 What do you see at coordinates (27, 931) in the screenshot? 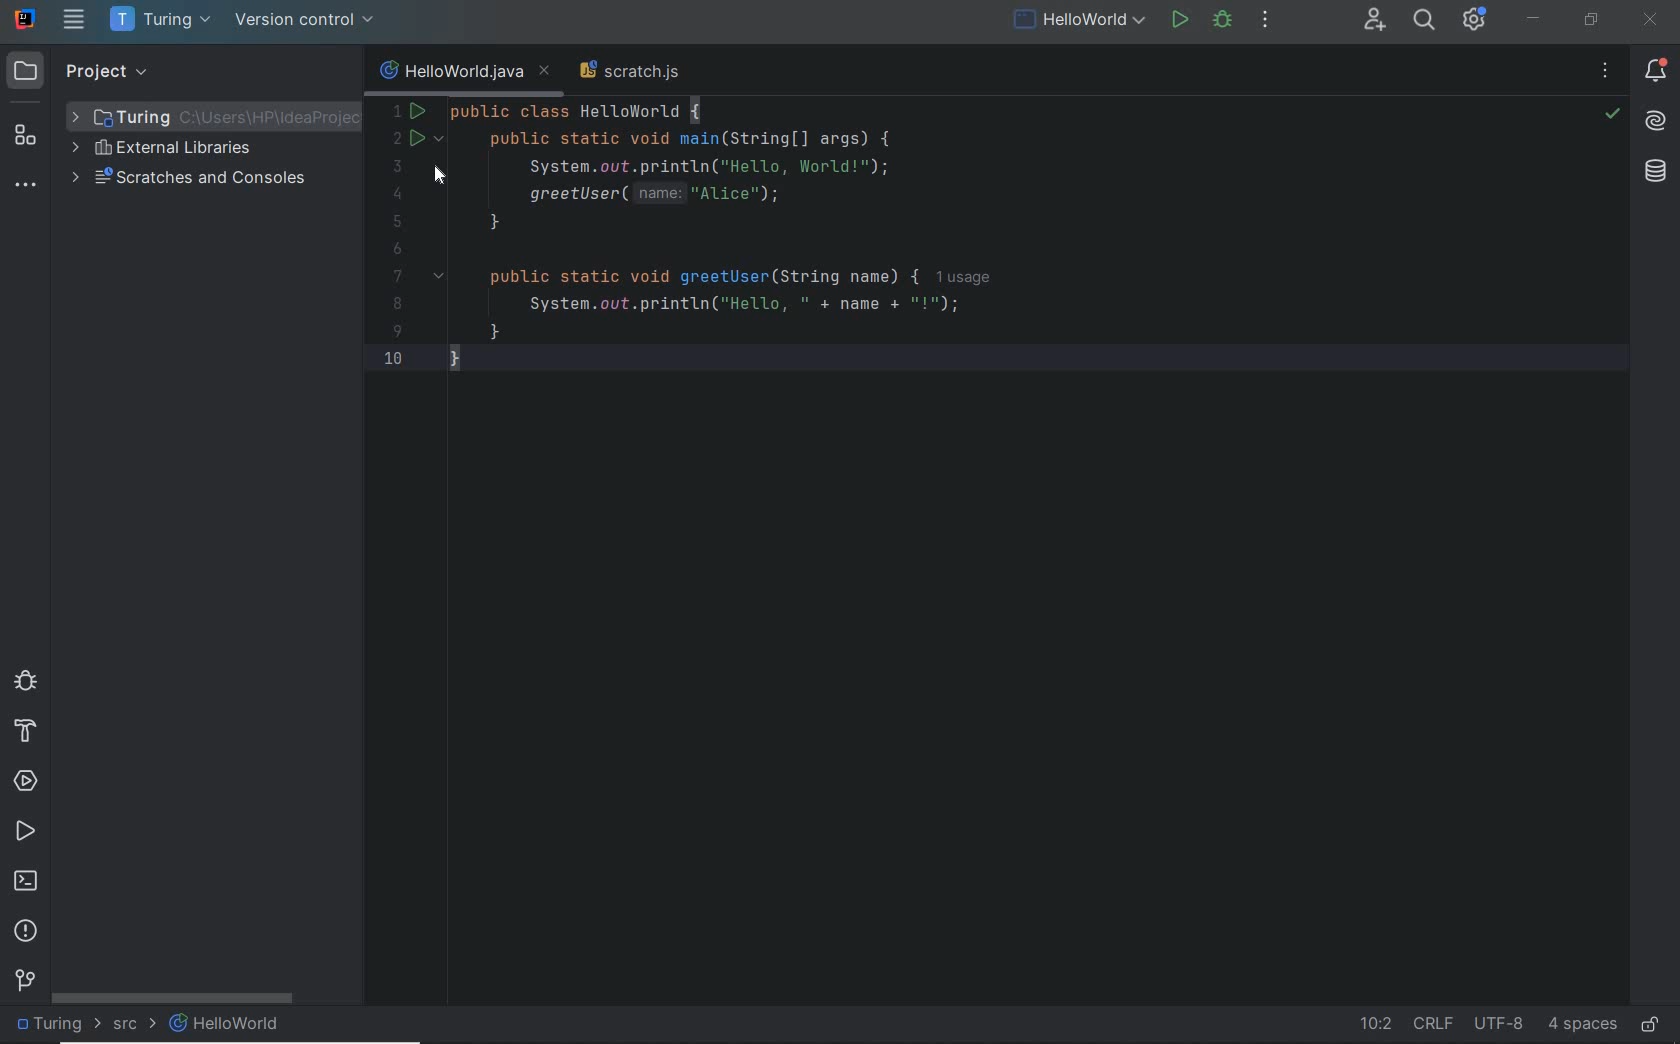
I see `problems` at bounding box center [27, 931].